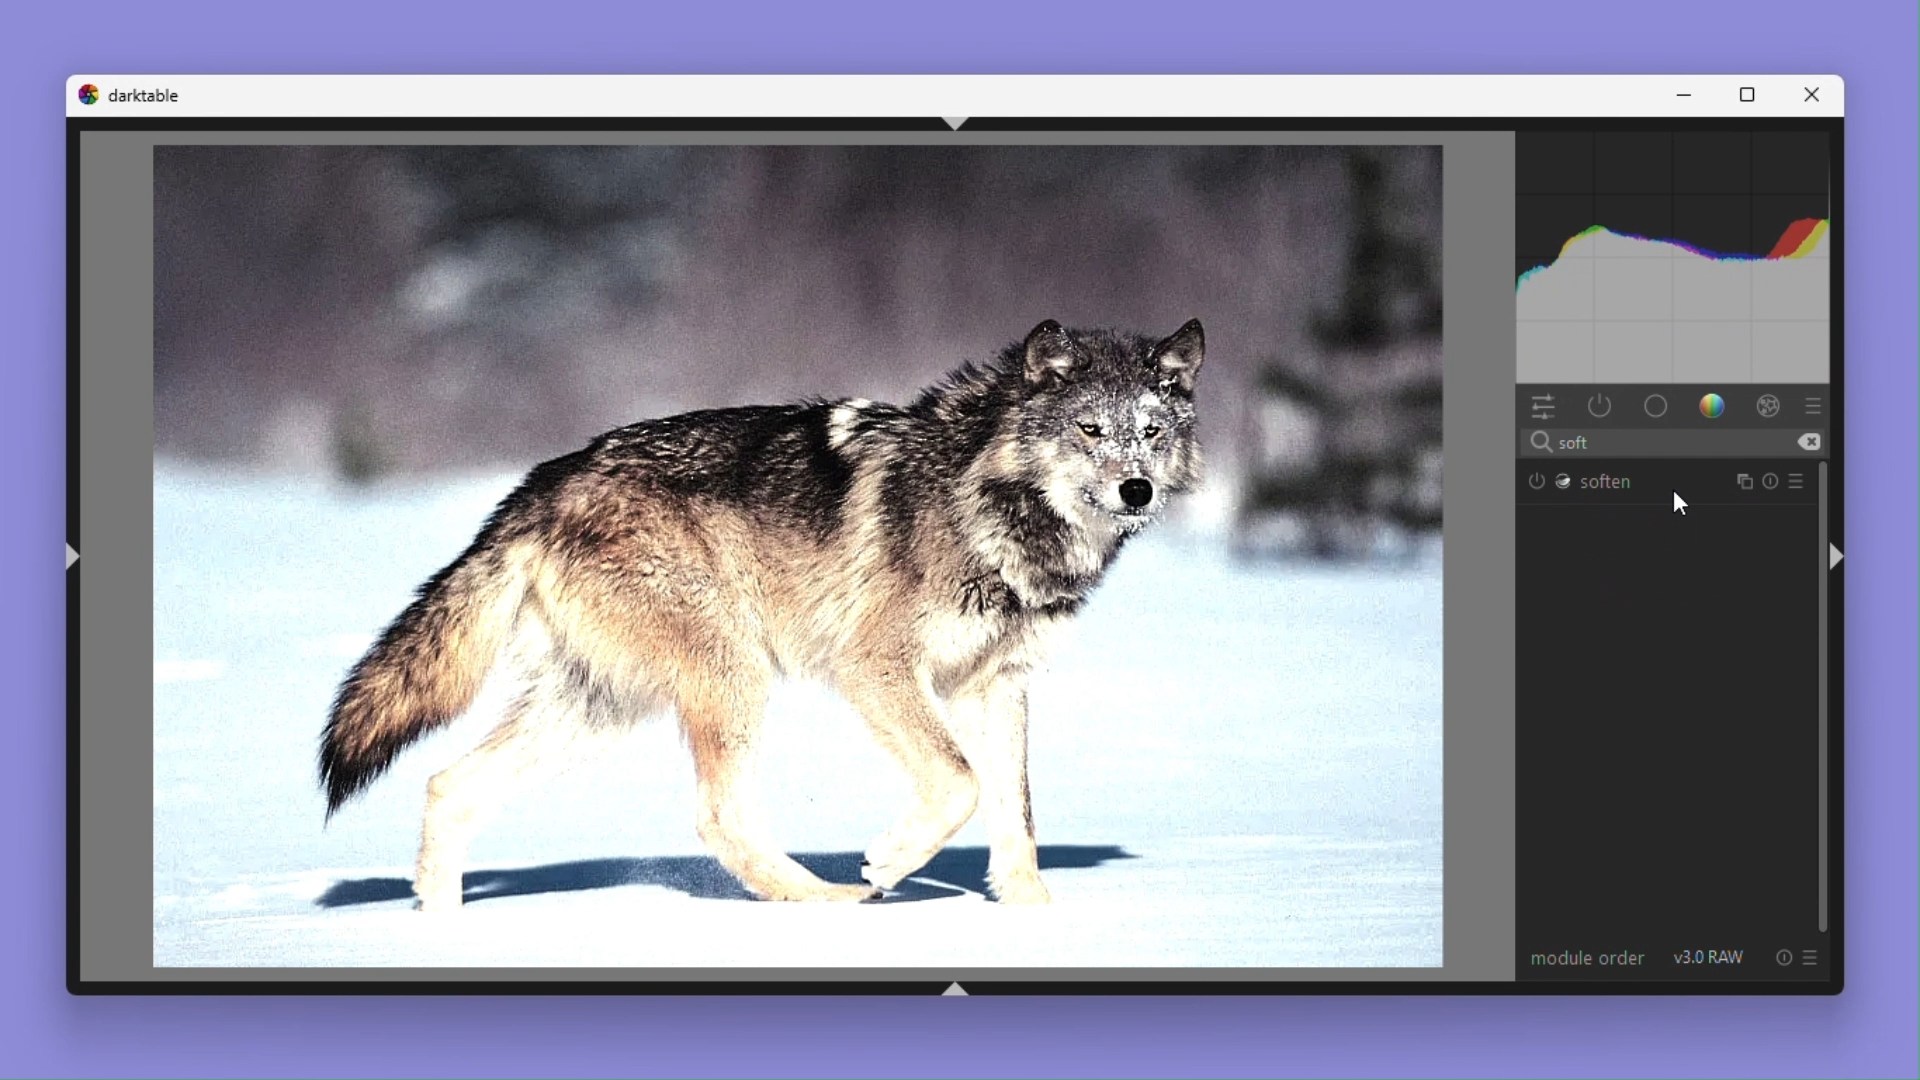 Image resolution: width=1920 pixels, height=1080 pixels. I want to click on Dark table logo, so click(145, 94).